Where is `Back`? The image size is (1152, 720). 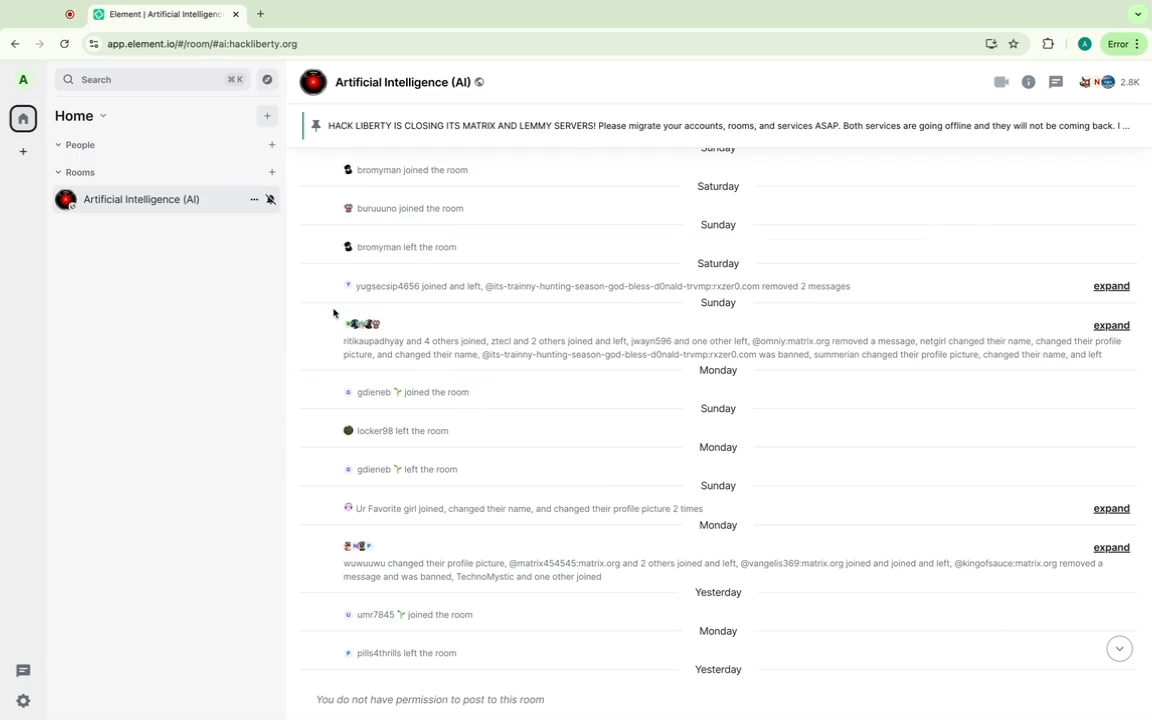
Back is located at coordinates (18, 41).